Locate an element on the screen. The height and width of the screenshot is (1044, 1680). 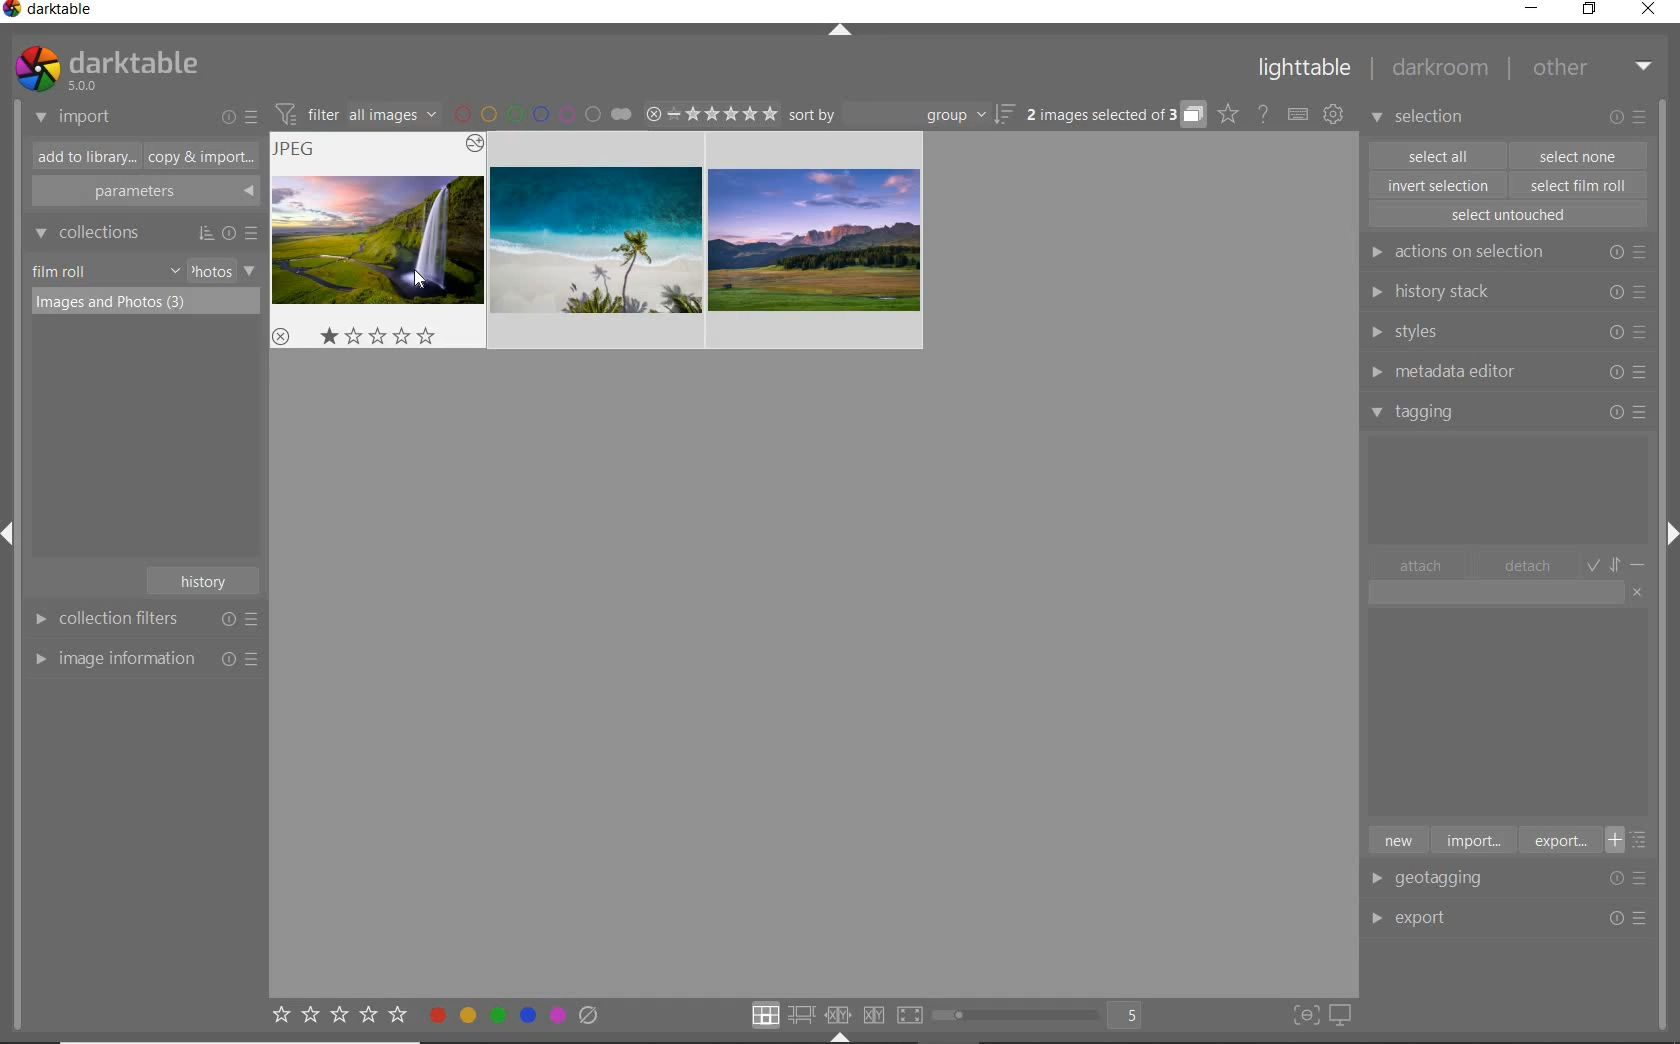
darkroom is located at coordinates (1441, 71).